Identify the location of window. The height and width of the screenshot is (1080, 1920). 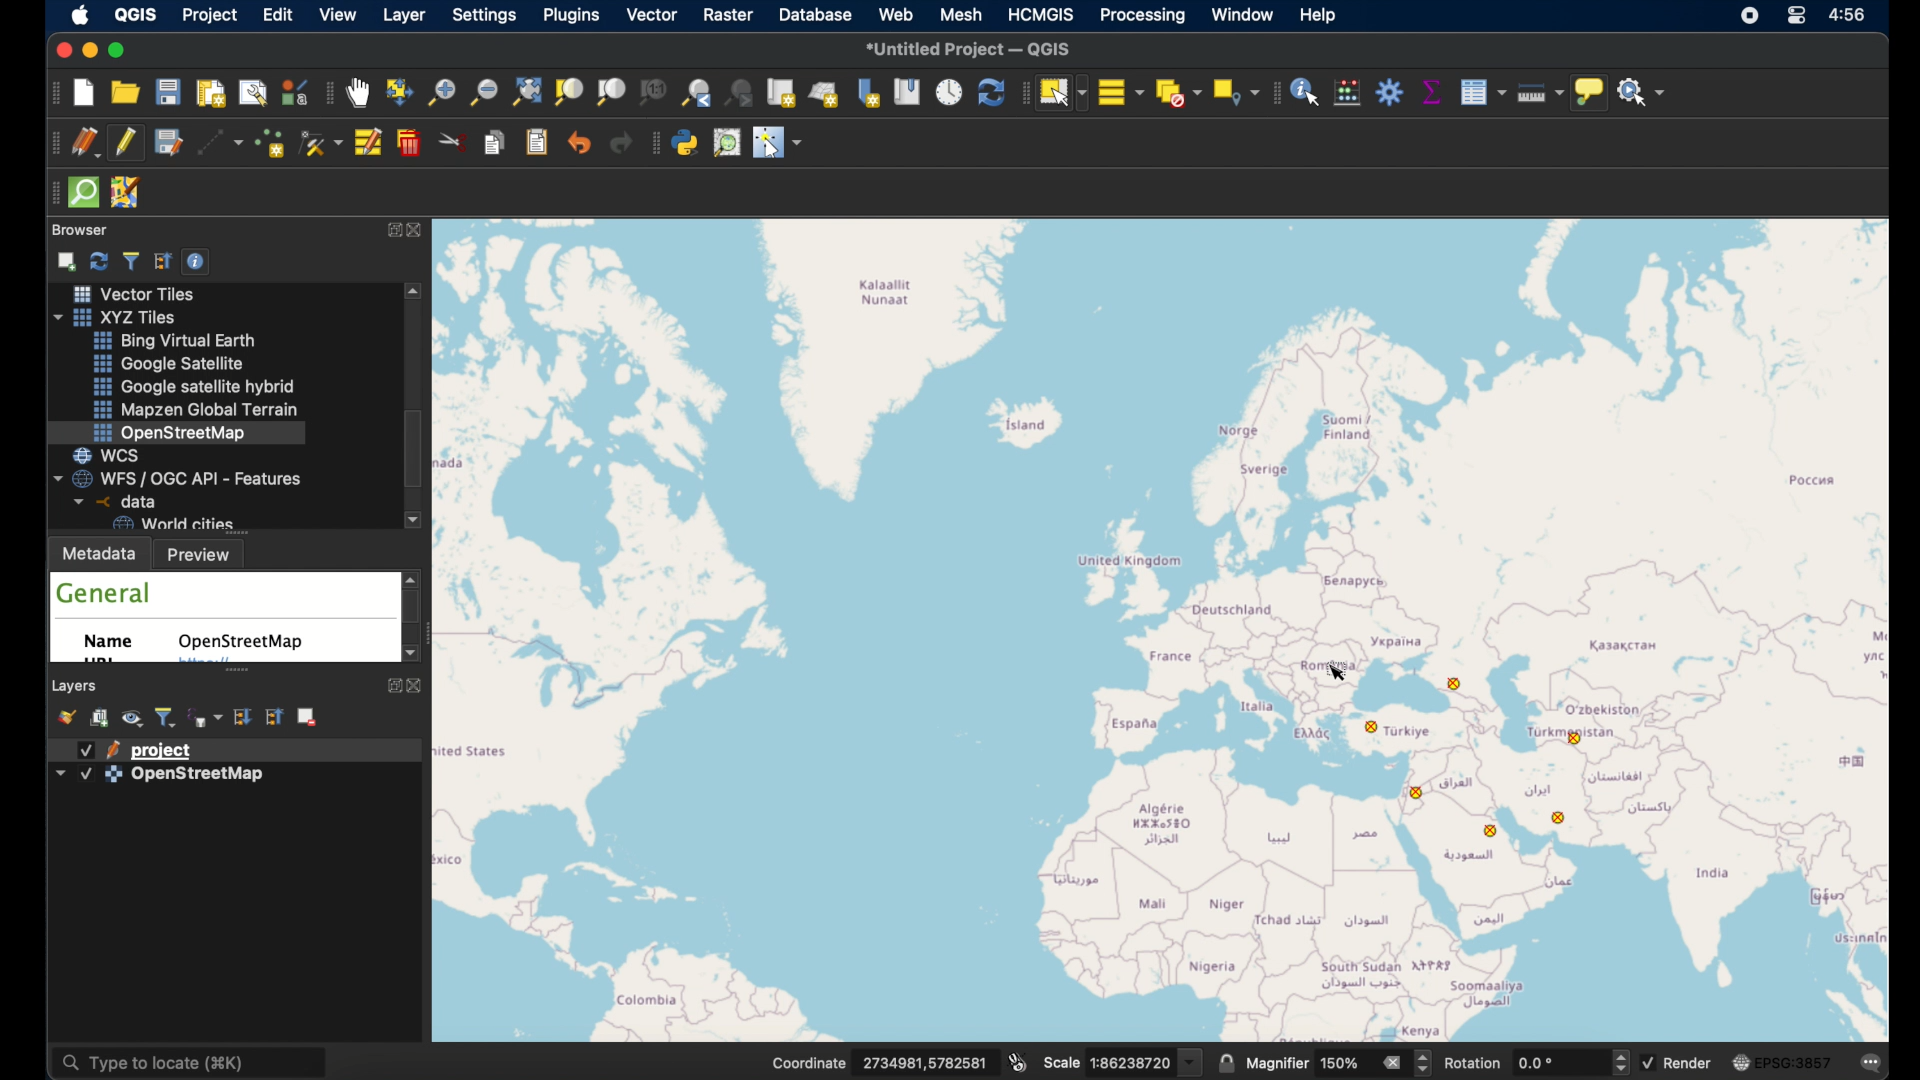
(1243, 16).